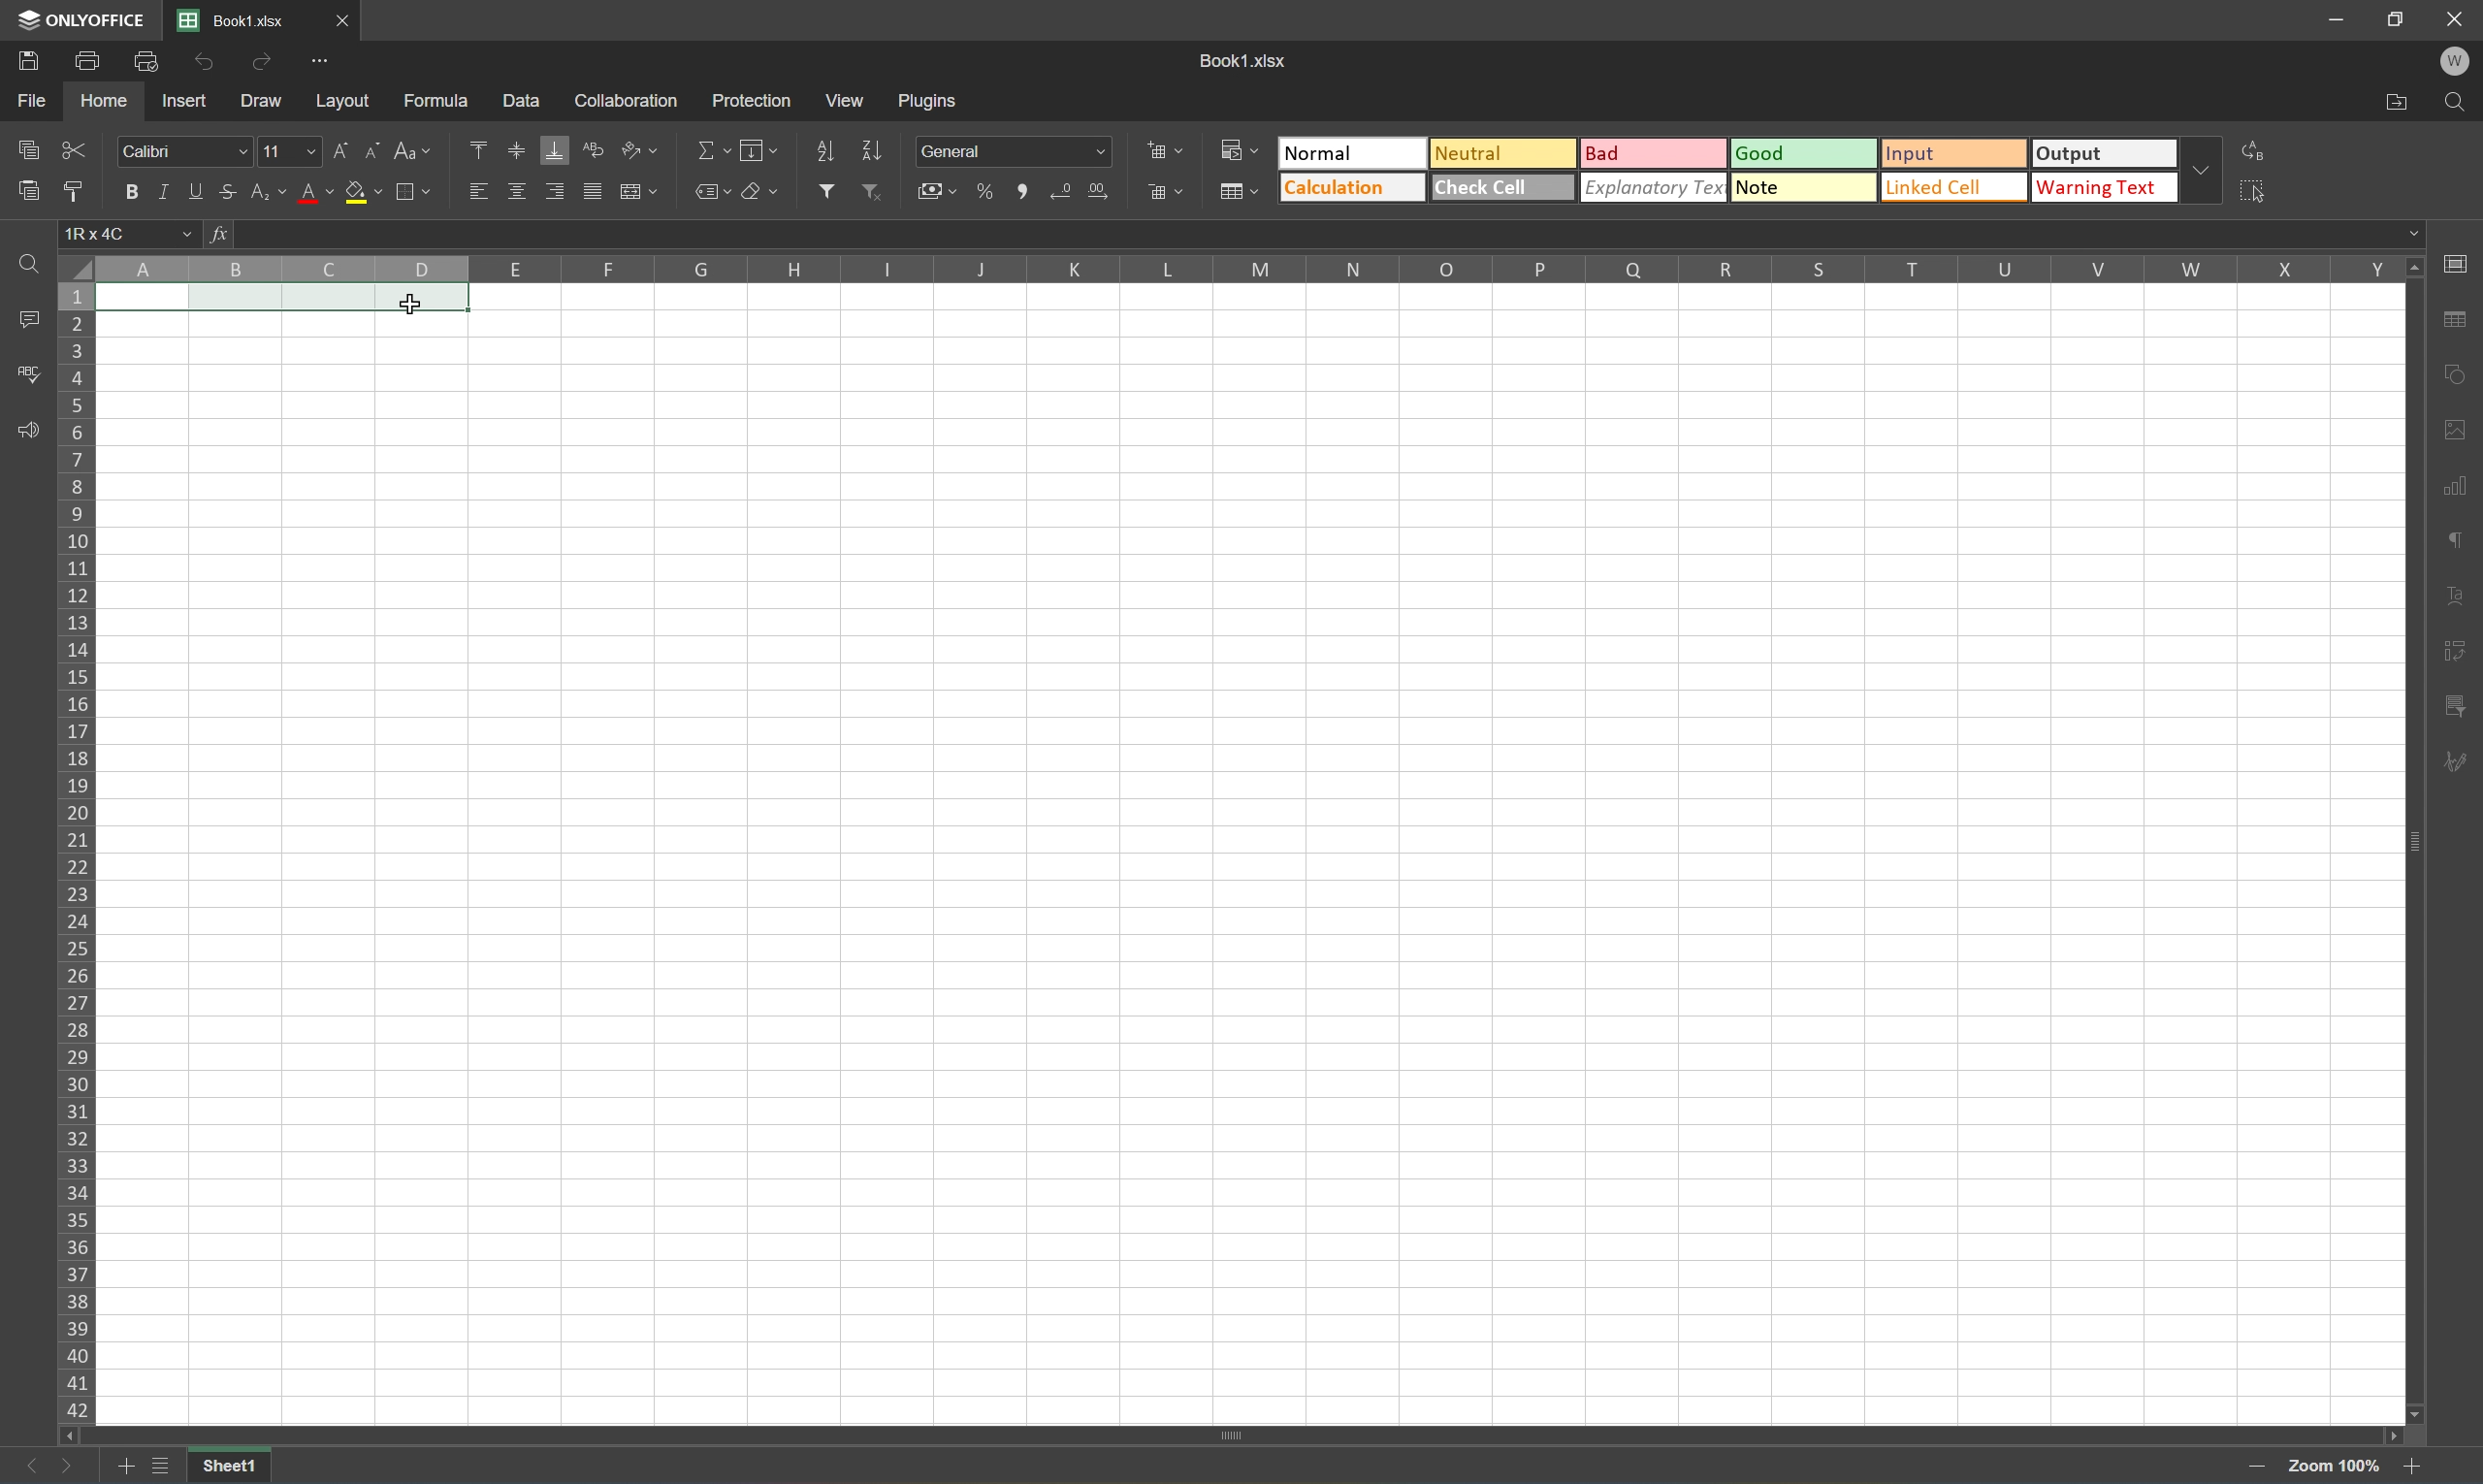 The image size is (2483, 1484). I want to click on Normal, so click(1354, 153).